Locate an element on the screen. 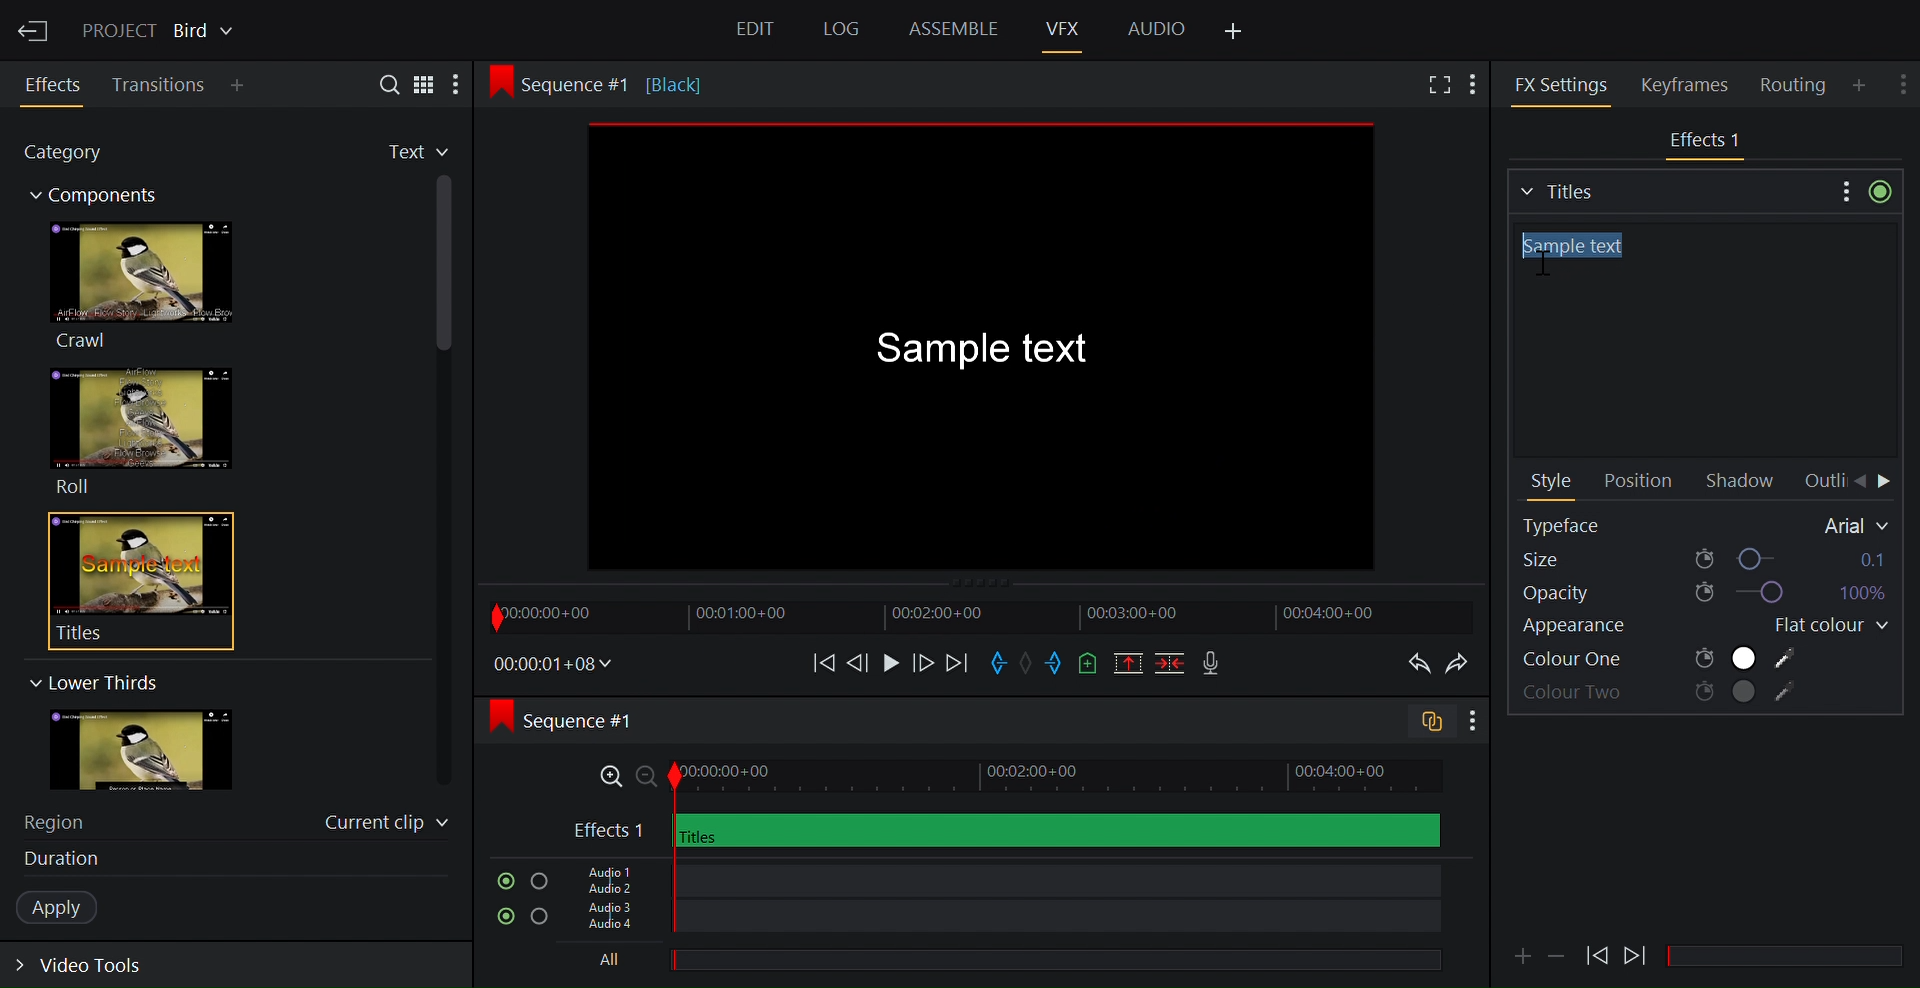 The width and height of the screenshot is (1920, 988). Play Forward is located at coordinates (1597, 955).